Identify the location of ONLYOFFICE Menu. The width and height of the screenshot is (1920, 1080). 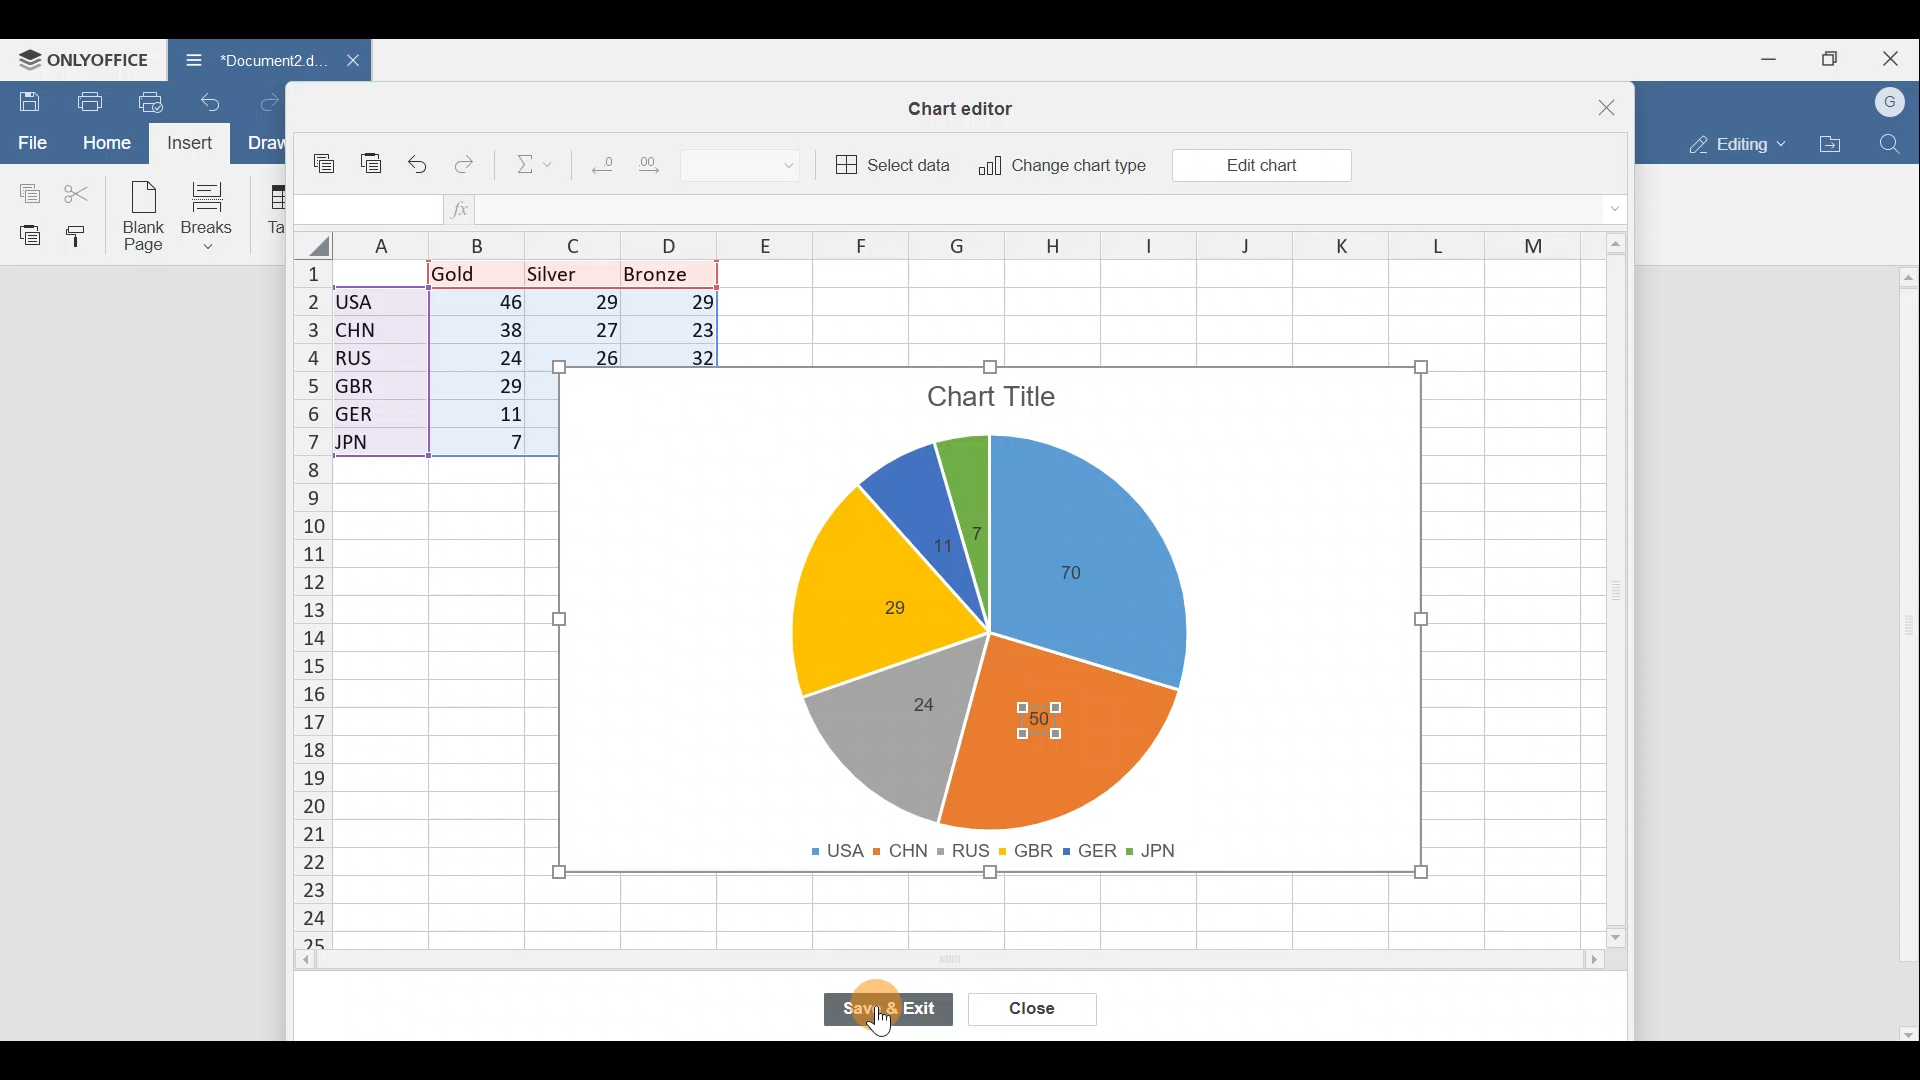
(80, 59).